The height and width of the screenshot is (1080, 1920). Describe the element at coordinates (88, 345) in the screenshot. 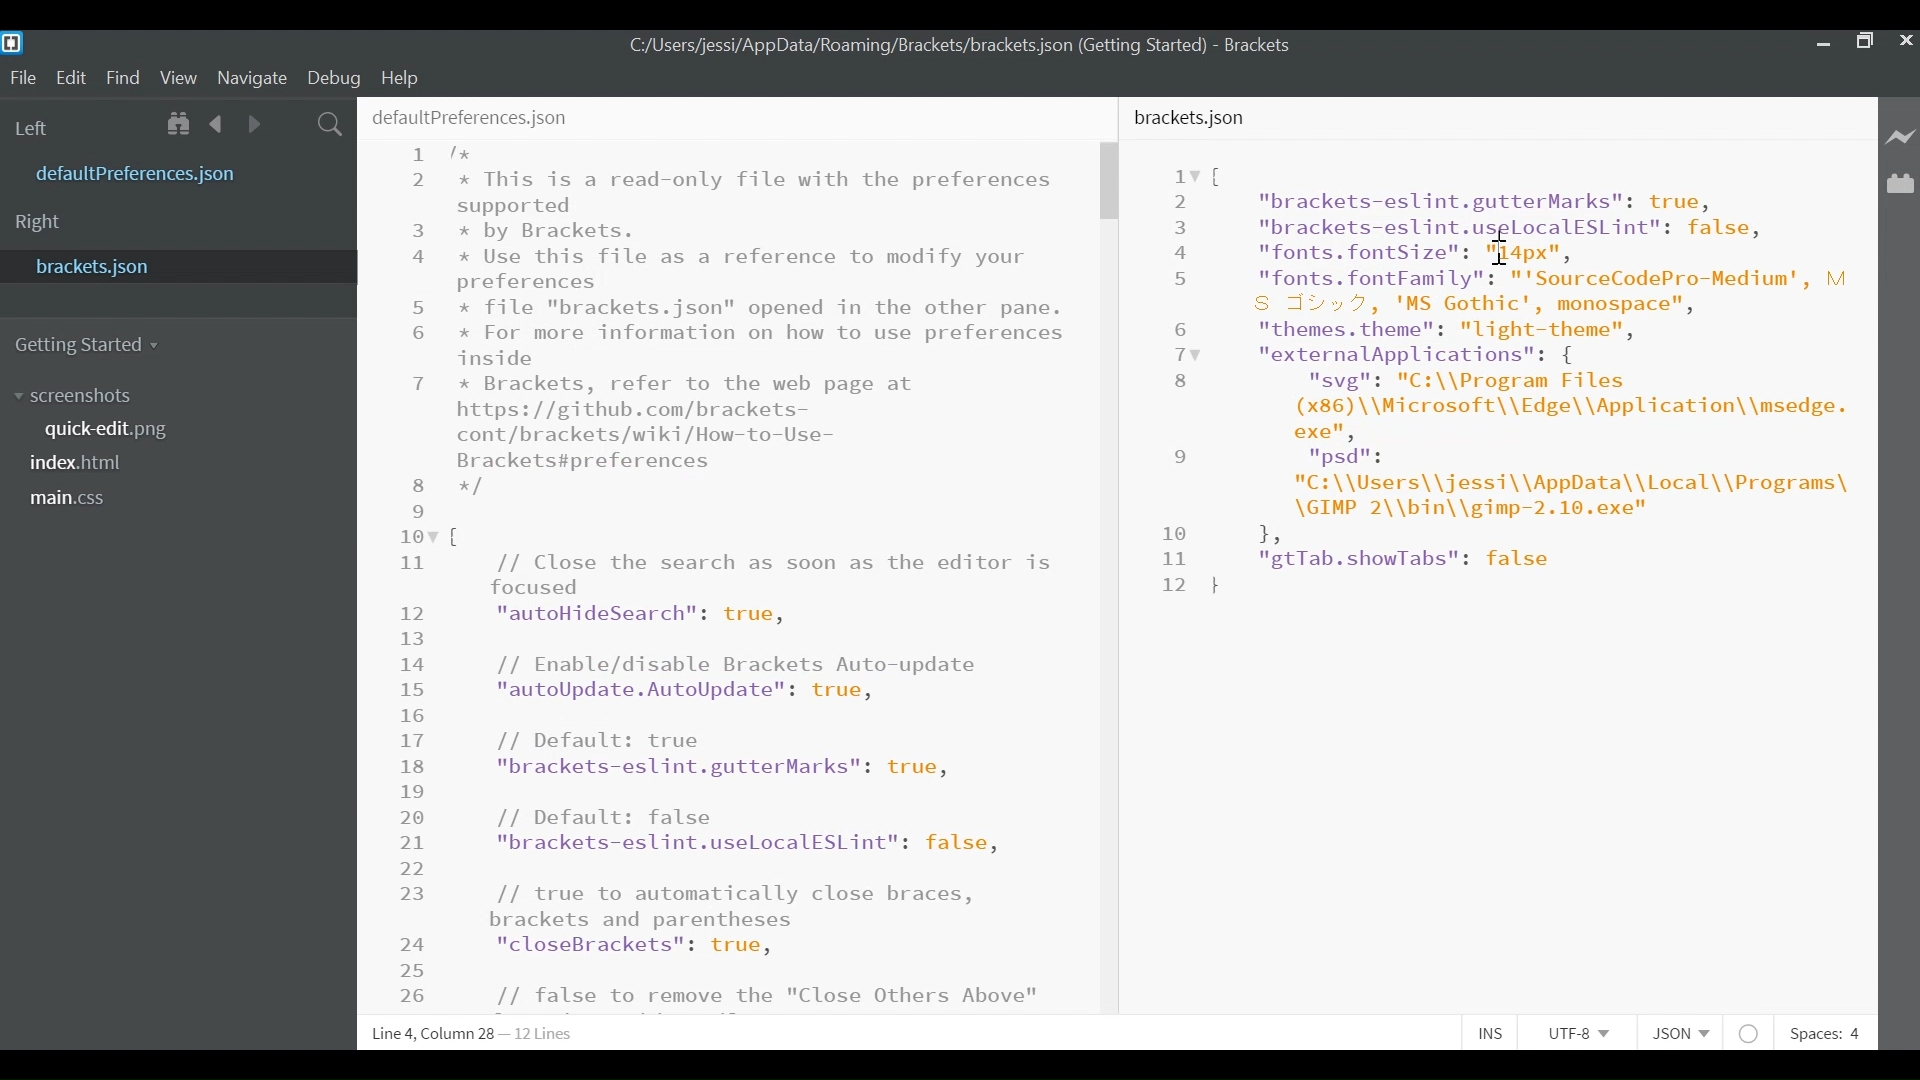

I see `Getting Started` at that location.